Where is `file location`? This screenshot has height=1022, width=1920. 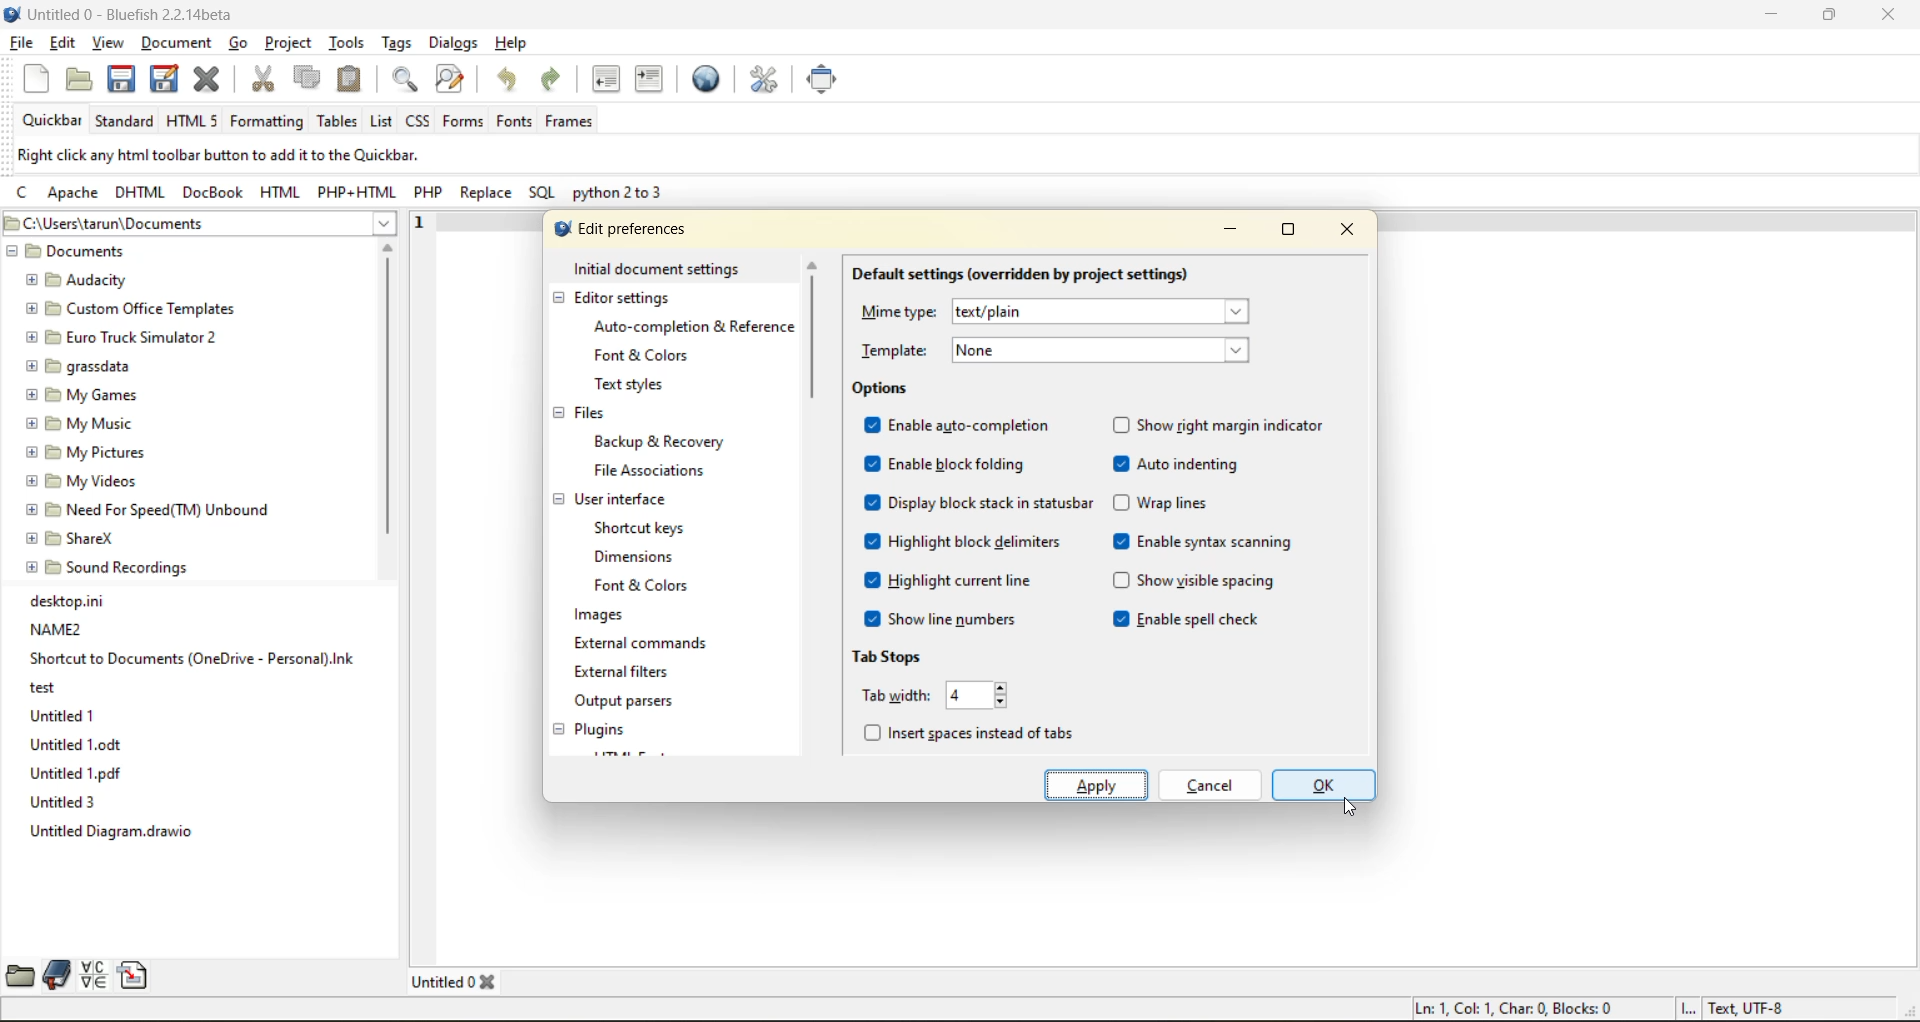
file location is located at coordinates (198, 225).